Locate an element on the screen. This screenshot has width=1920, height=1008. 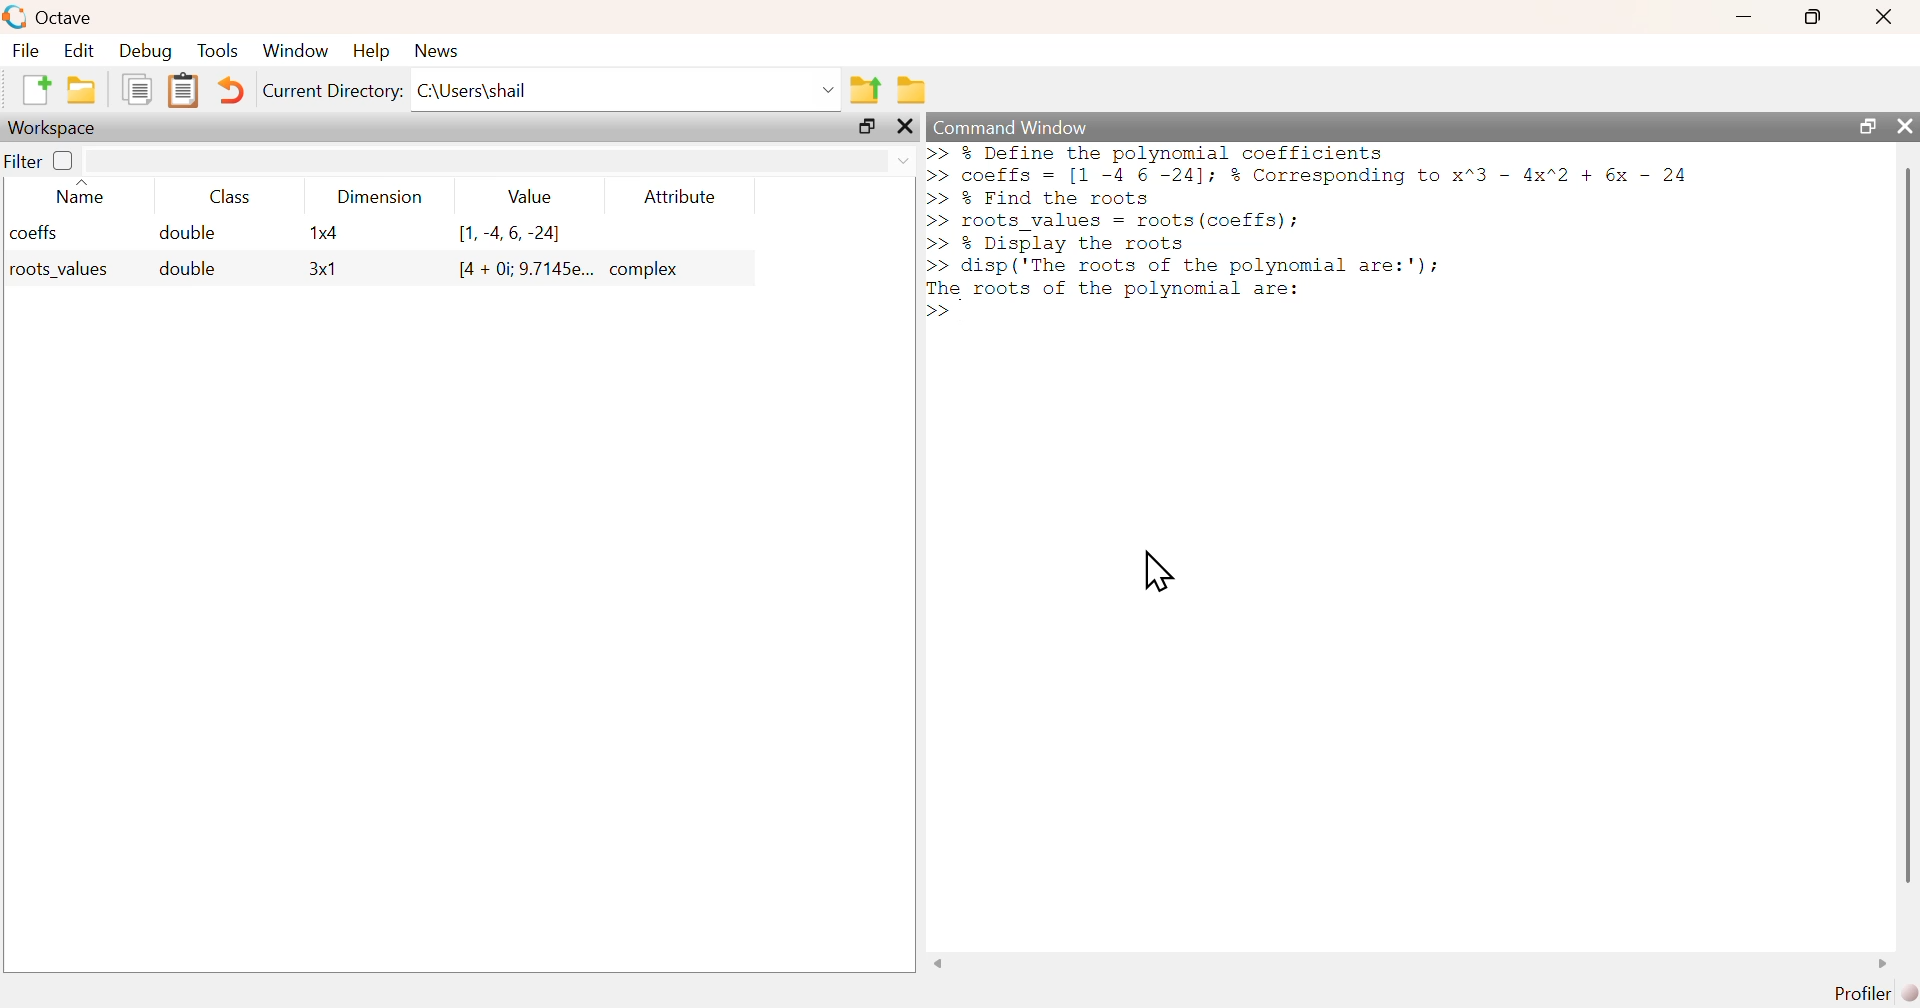
dropdown is located at coordinates (901, 161).